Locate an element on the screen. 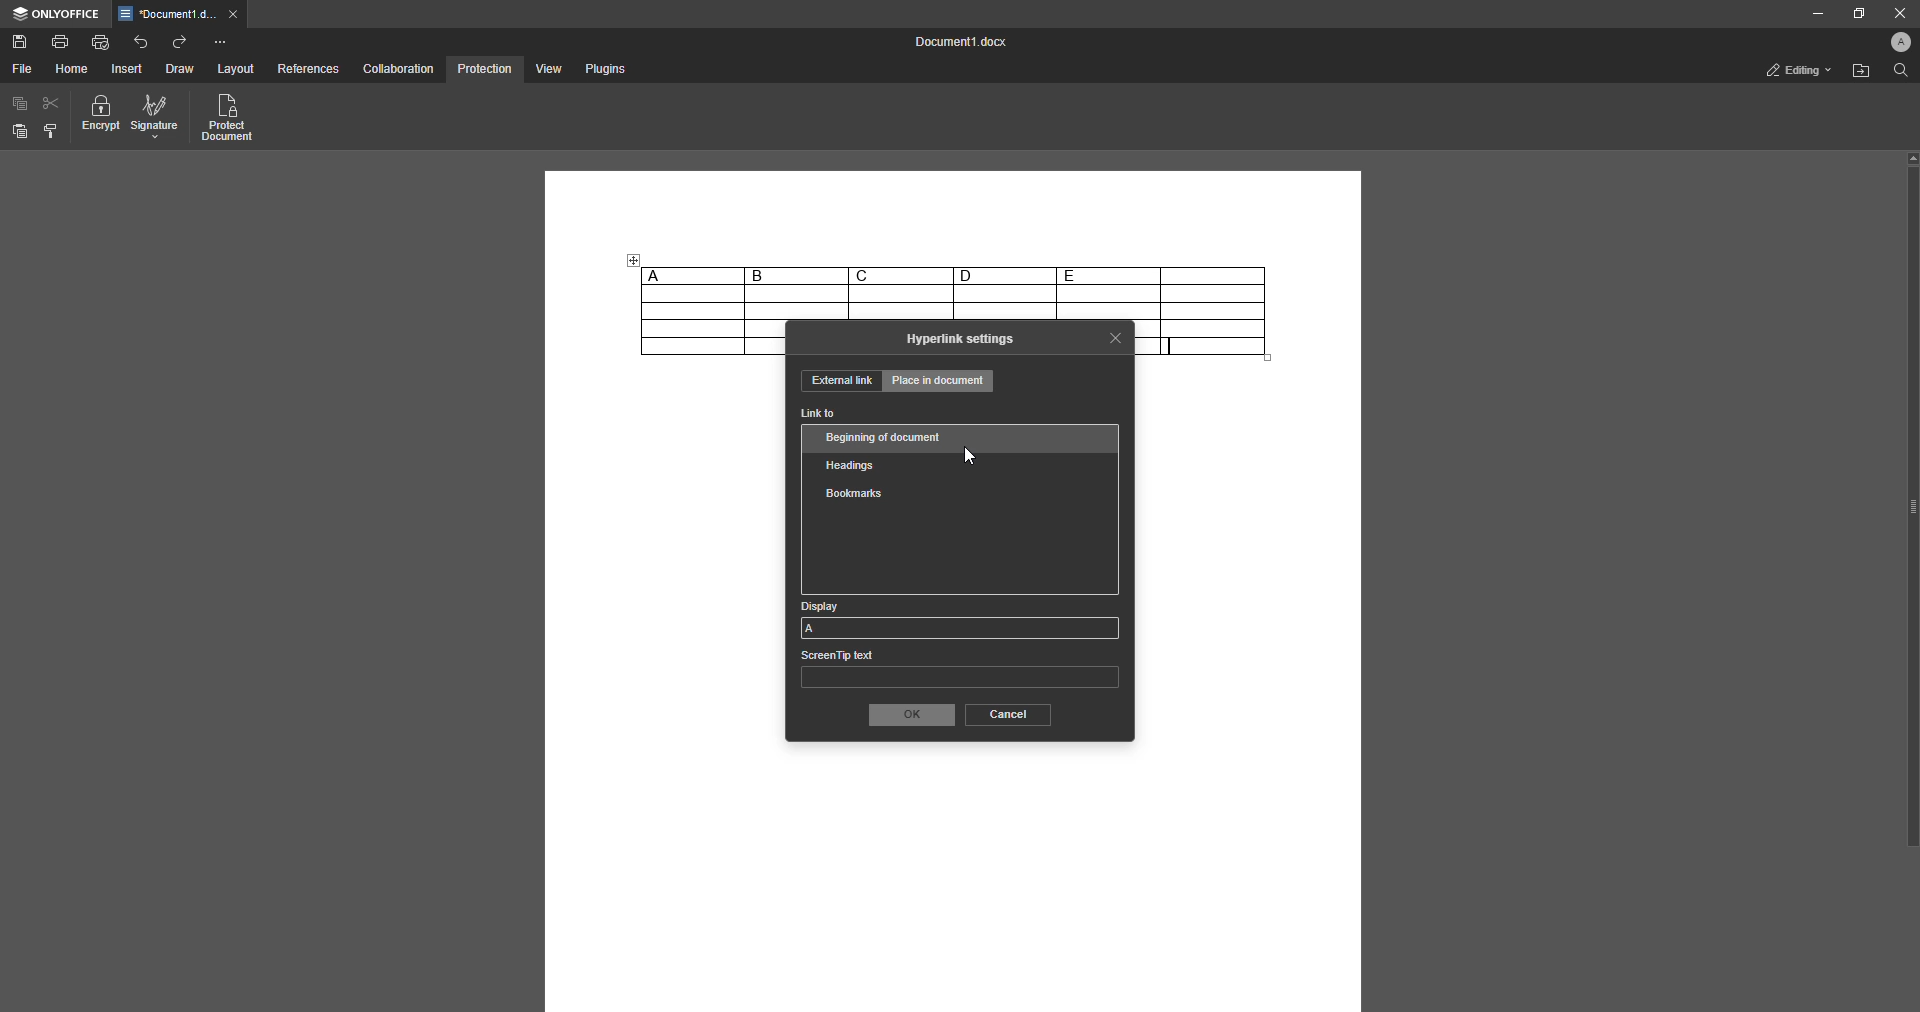 The image size is (1920, 1012). Tab 1 is located at coordinates (181, 15).